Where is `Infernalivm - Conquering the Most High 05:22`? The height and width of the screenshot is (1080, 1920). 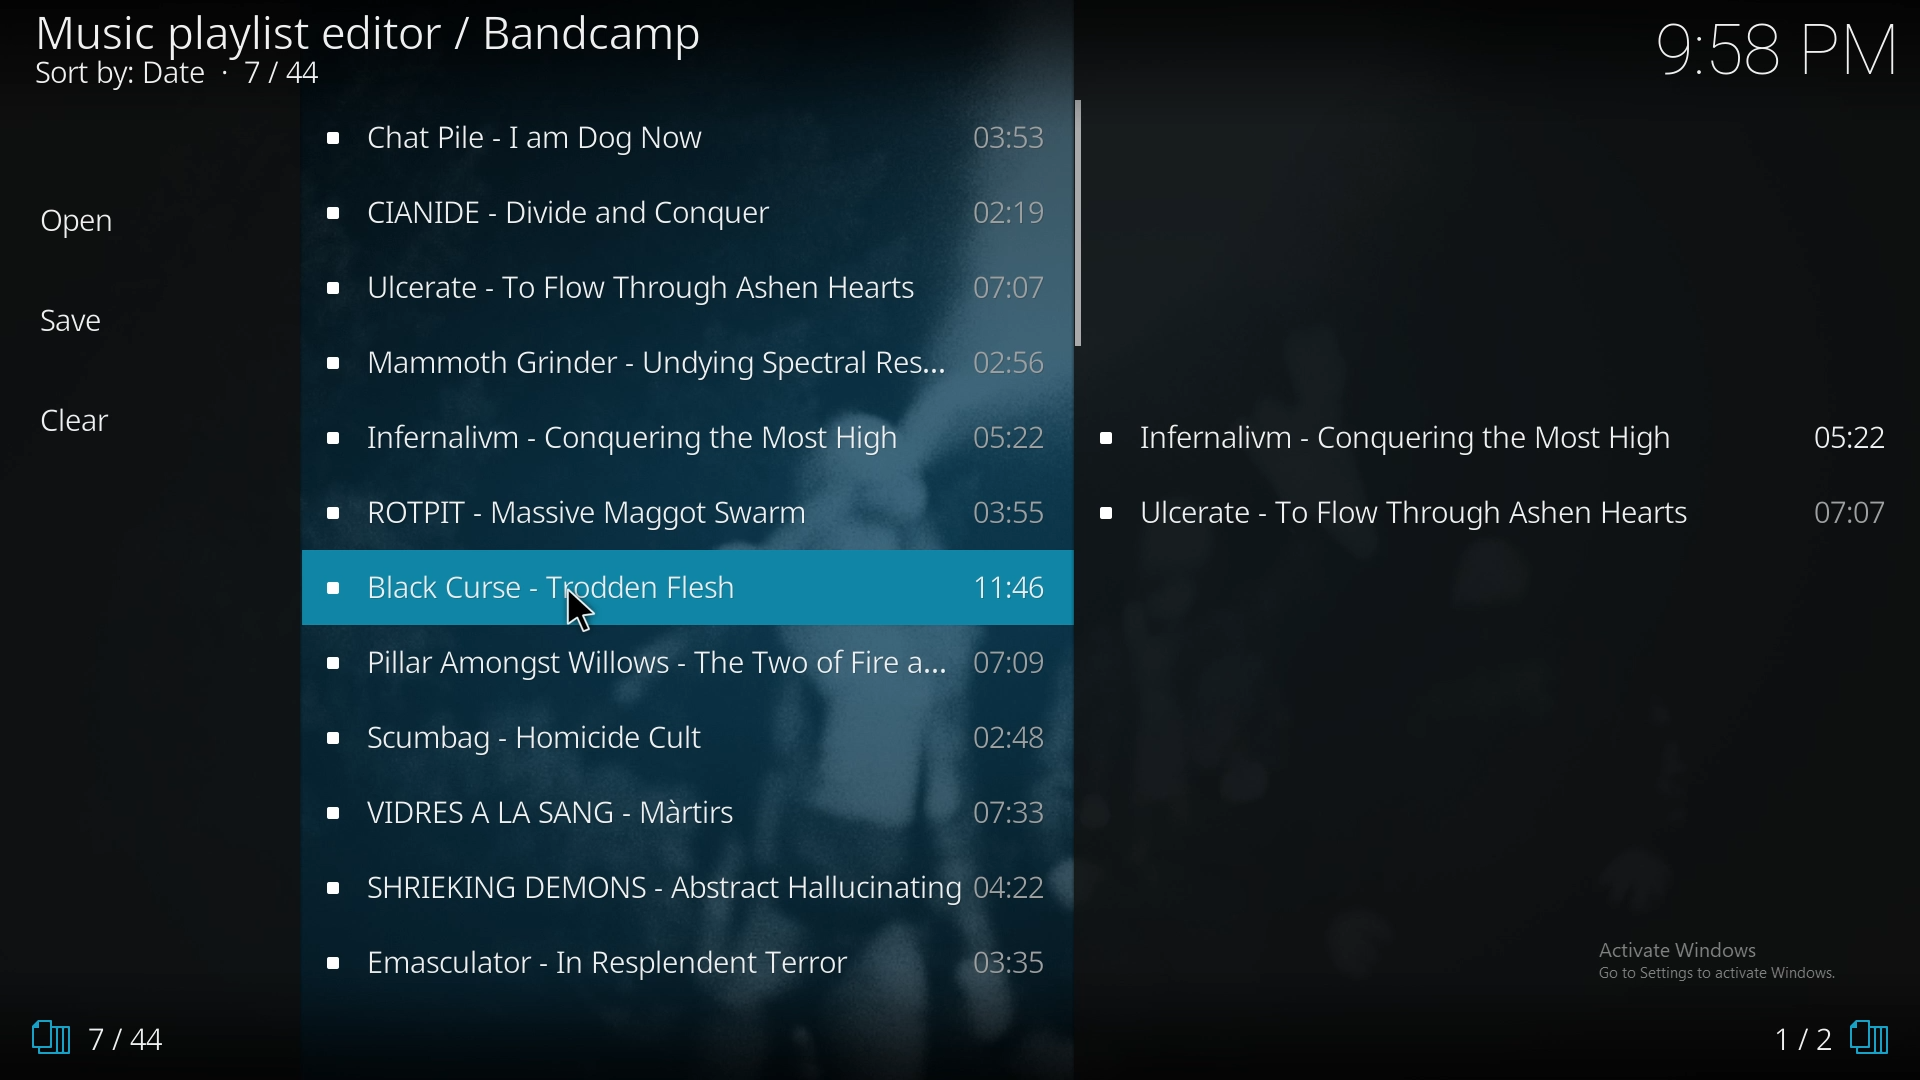 Infernalivm - Conquering the Most High 05:22 is located at coordinates (1499, 440).